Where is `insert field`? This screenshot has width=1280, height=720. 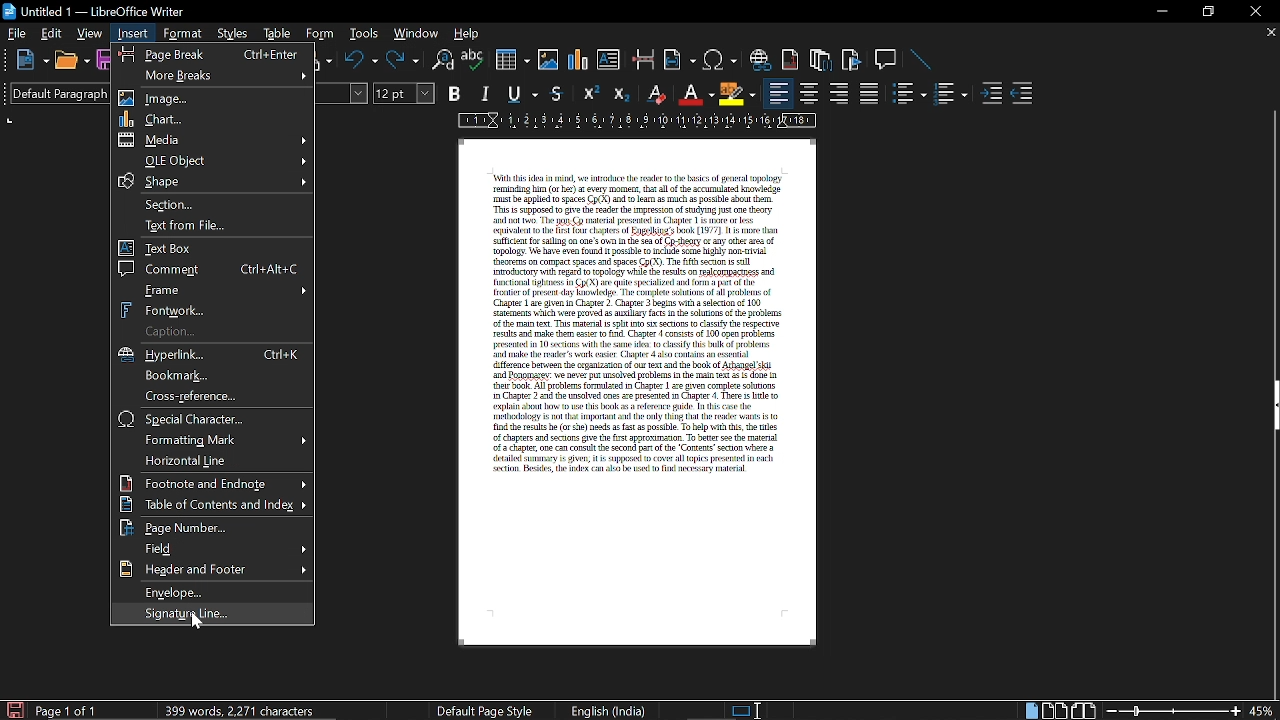 insert field is located at coordinates (680, 59).